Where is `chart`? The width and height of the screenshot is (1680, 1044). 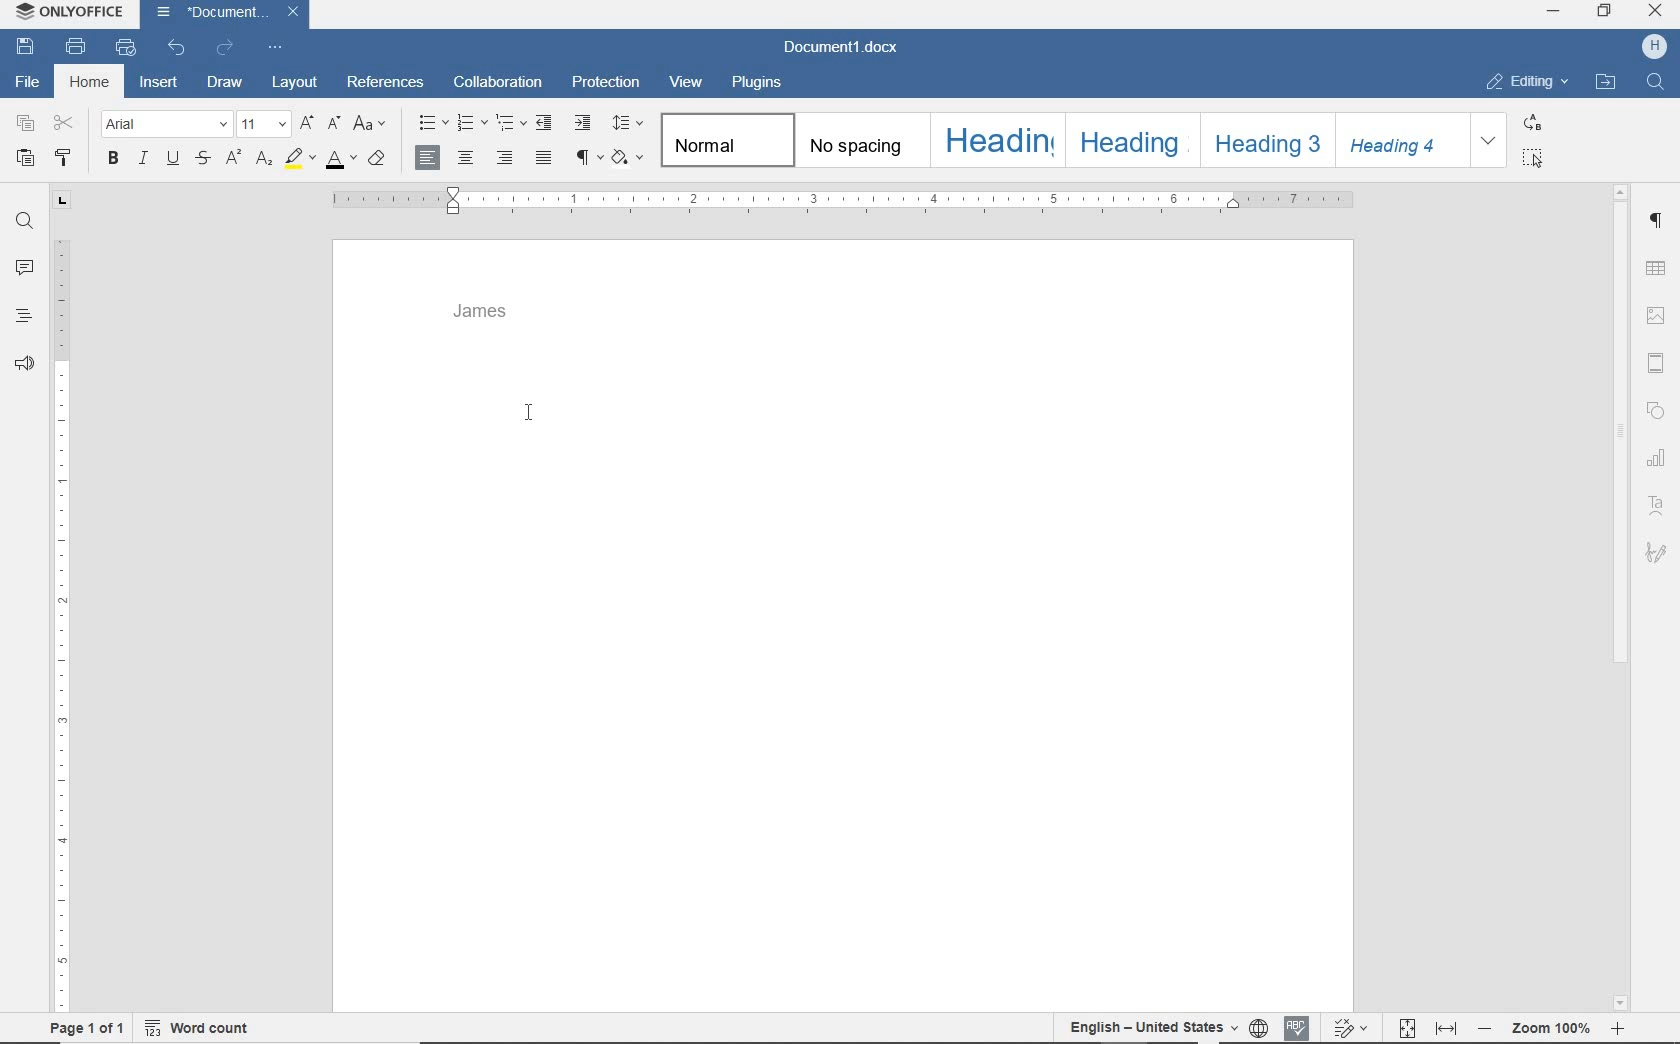
chart is located at coordinates (1656, 452).